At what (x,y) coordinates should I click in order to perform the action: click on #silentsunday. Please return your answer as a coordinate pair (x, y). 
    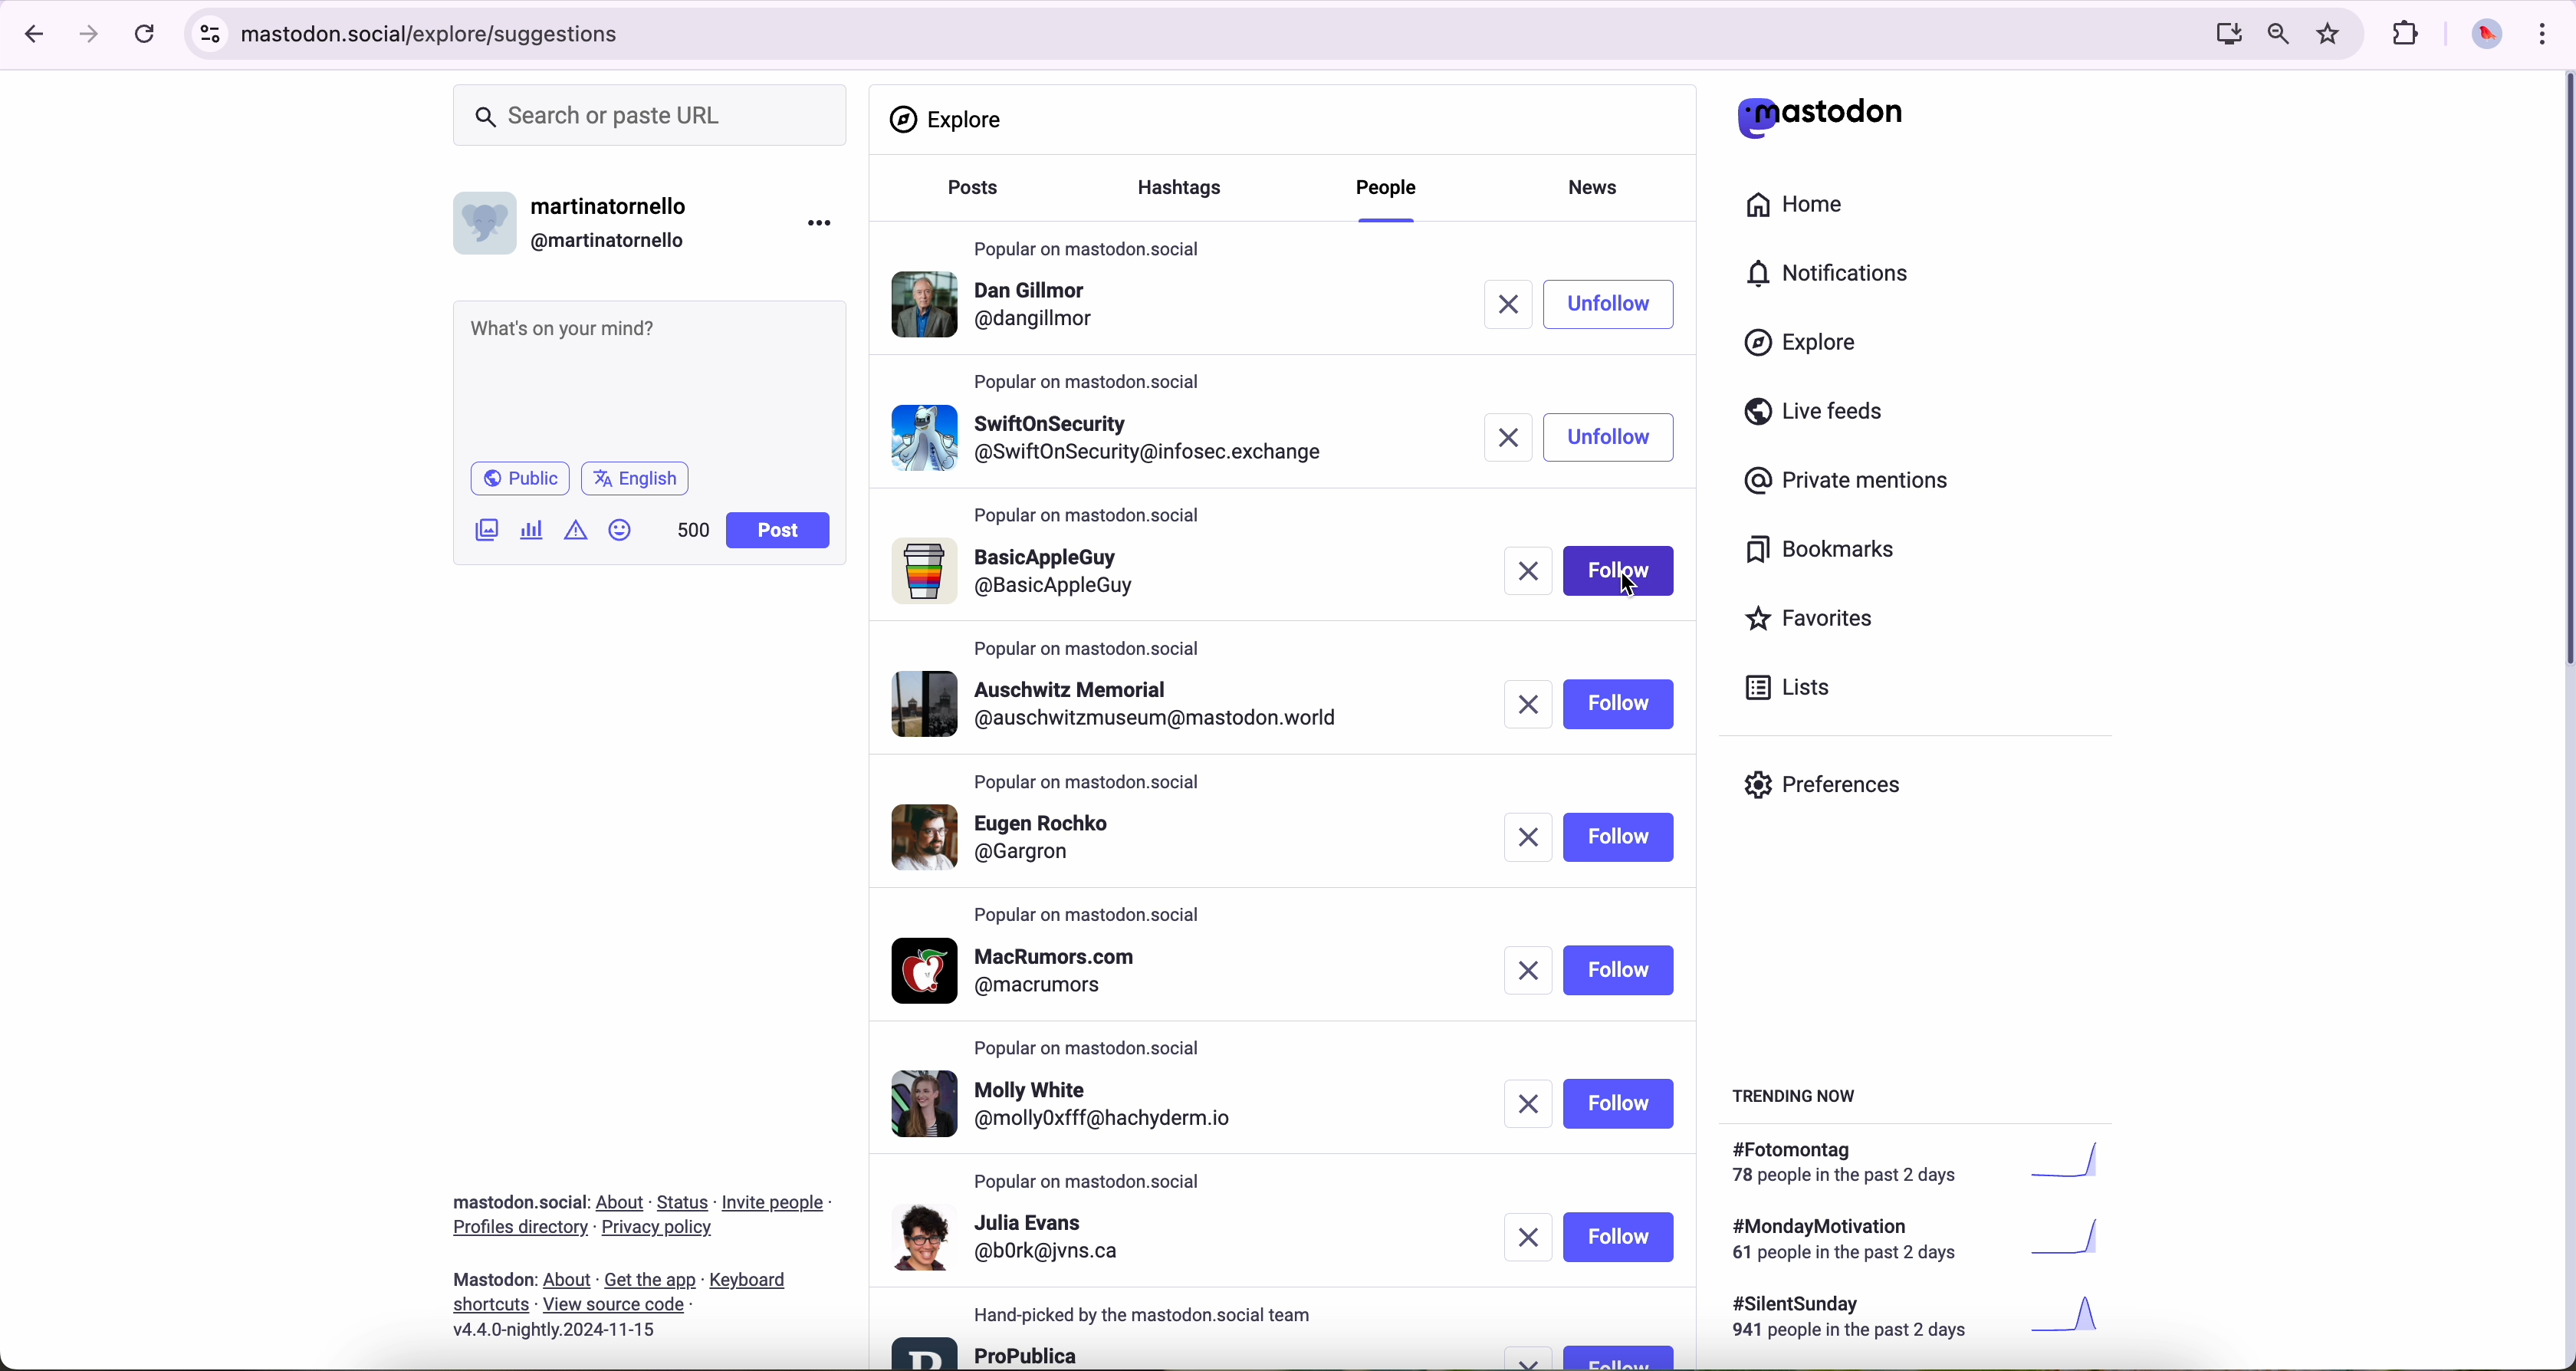
    Looking at the image, I should click on (1921, 1320).